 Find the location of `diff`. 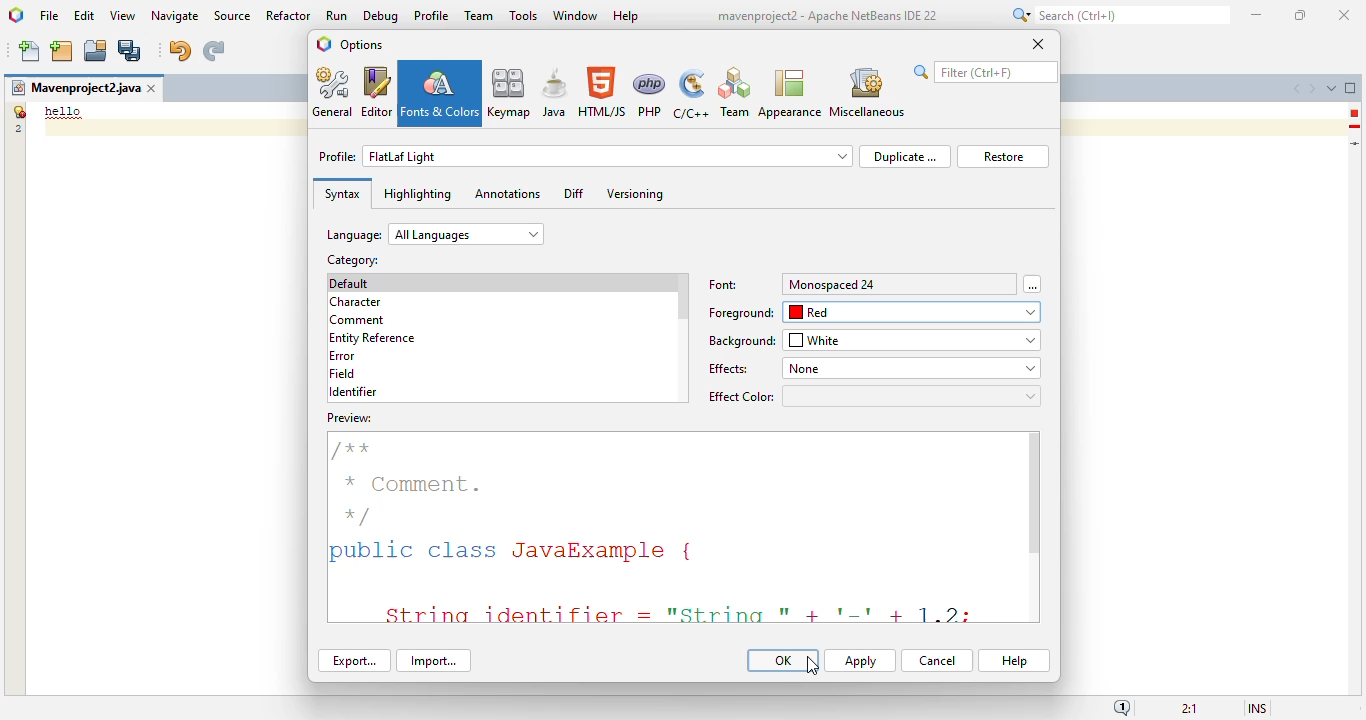

diff is located at coordinates (574, 193).